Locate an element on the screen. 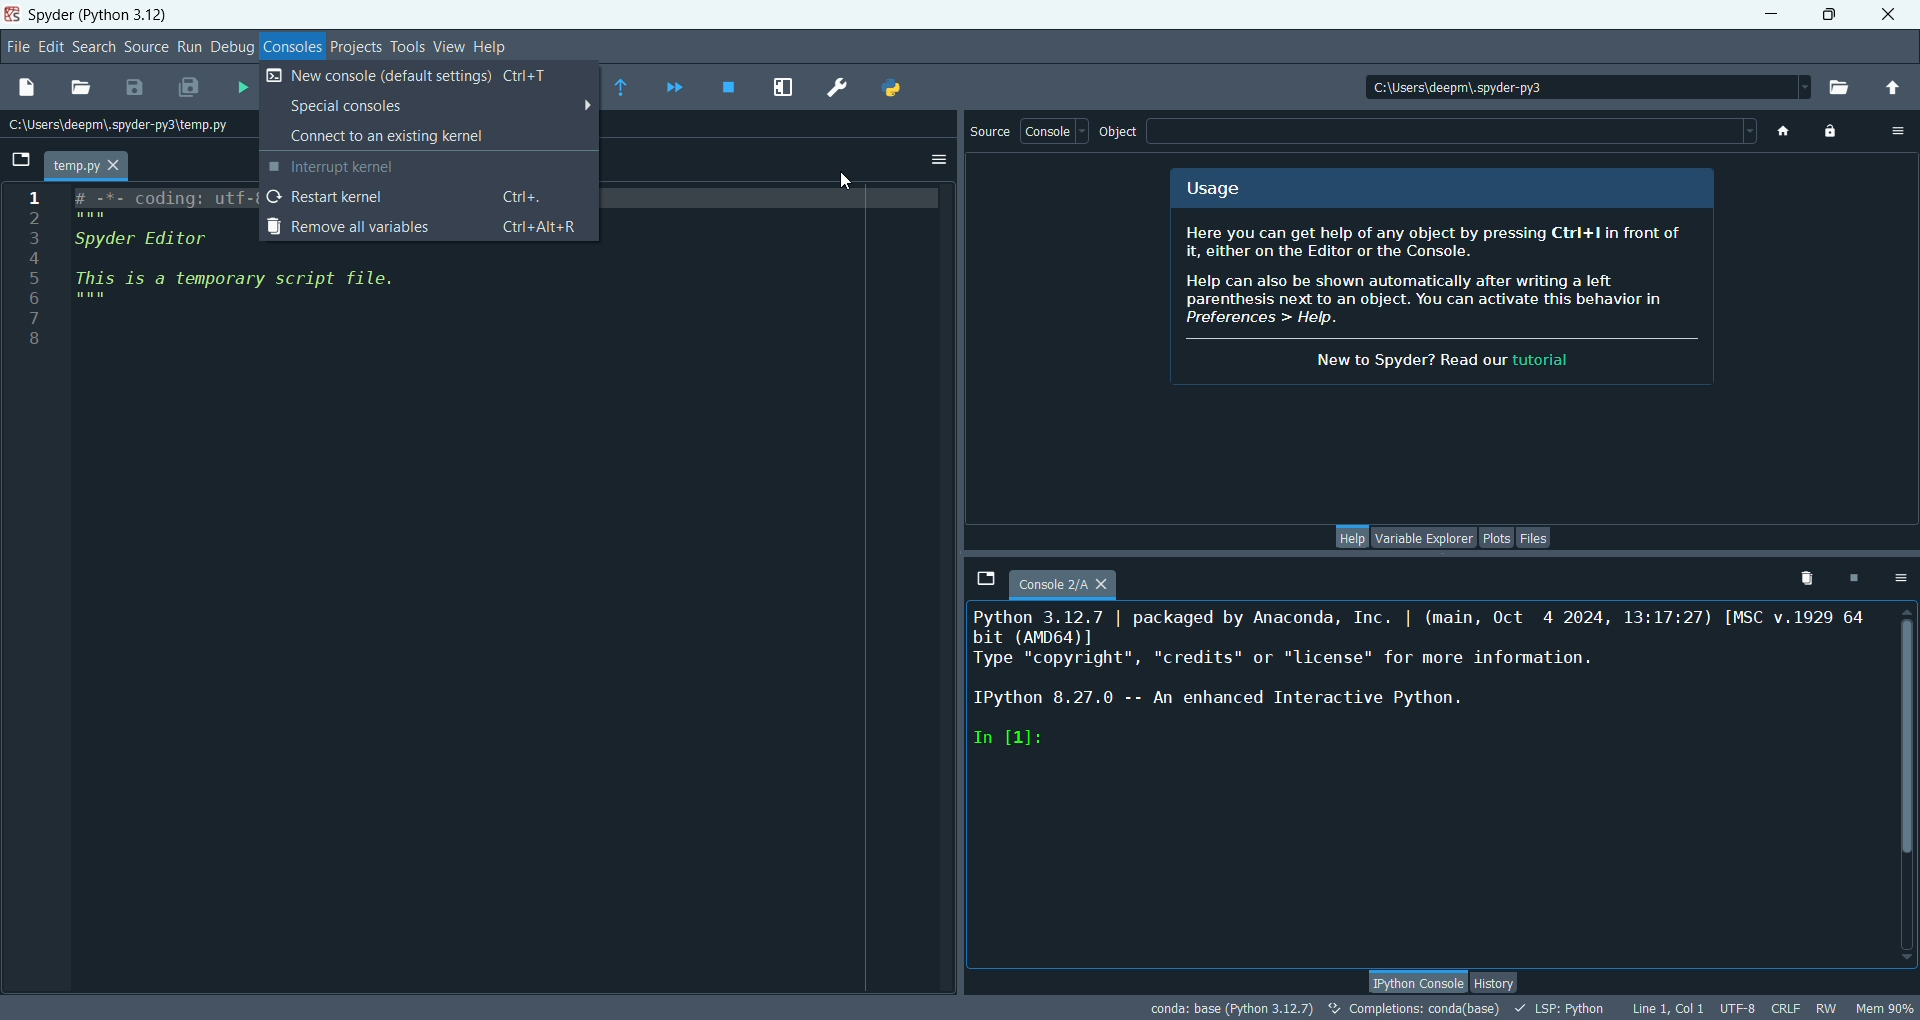  LSP:Python is located at coordinates (1561, 1008).